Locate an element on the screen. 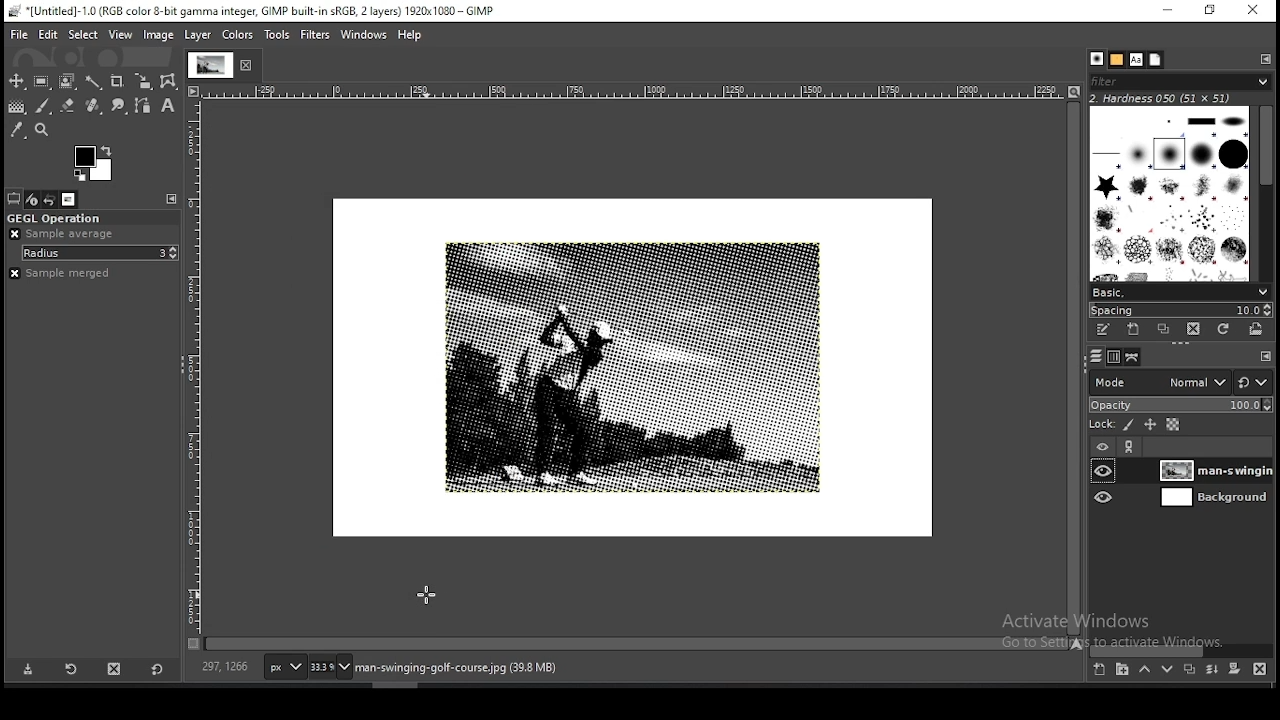 The image size is (1280, 720). color picker tool is located at coordinates (17, 129).